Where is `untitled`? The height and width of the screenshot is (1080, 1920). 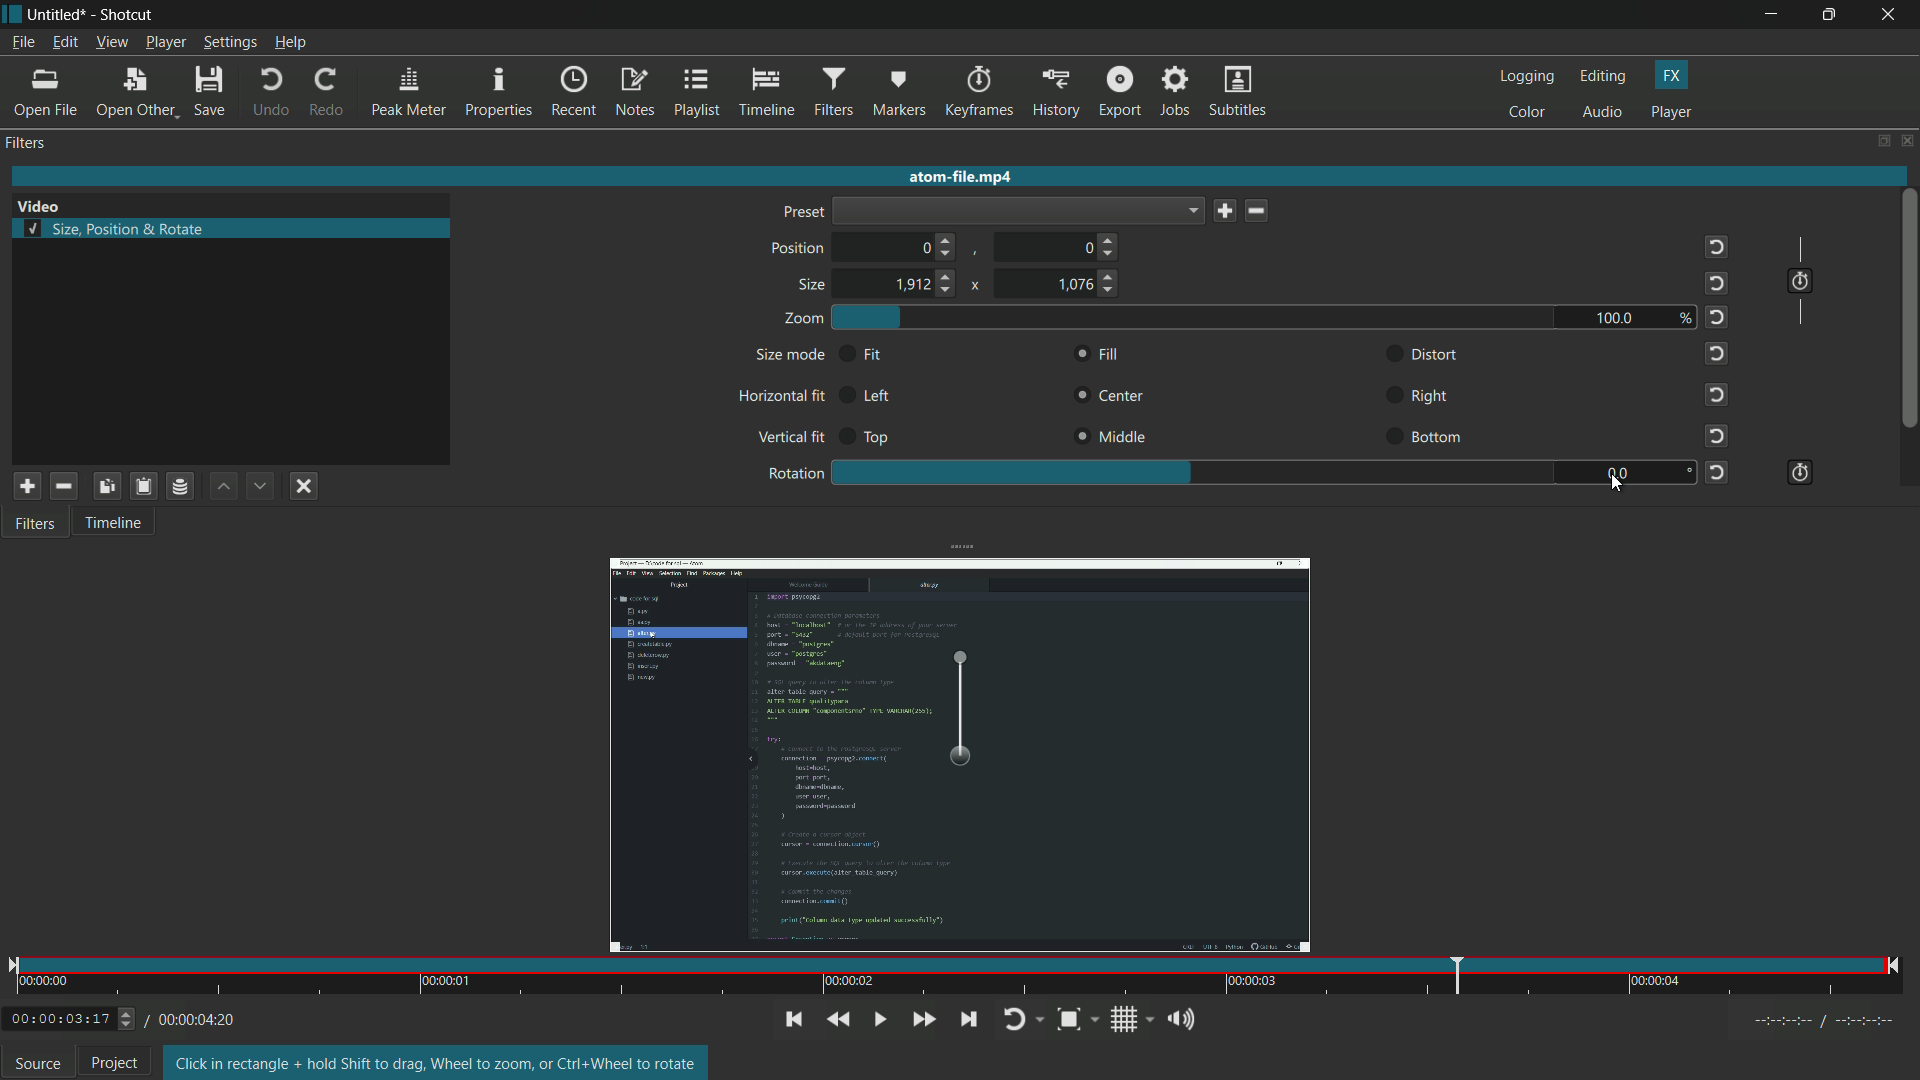
untitled is located at coordinates (57, 15).